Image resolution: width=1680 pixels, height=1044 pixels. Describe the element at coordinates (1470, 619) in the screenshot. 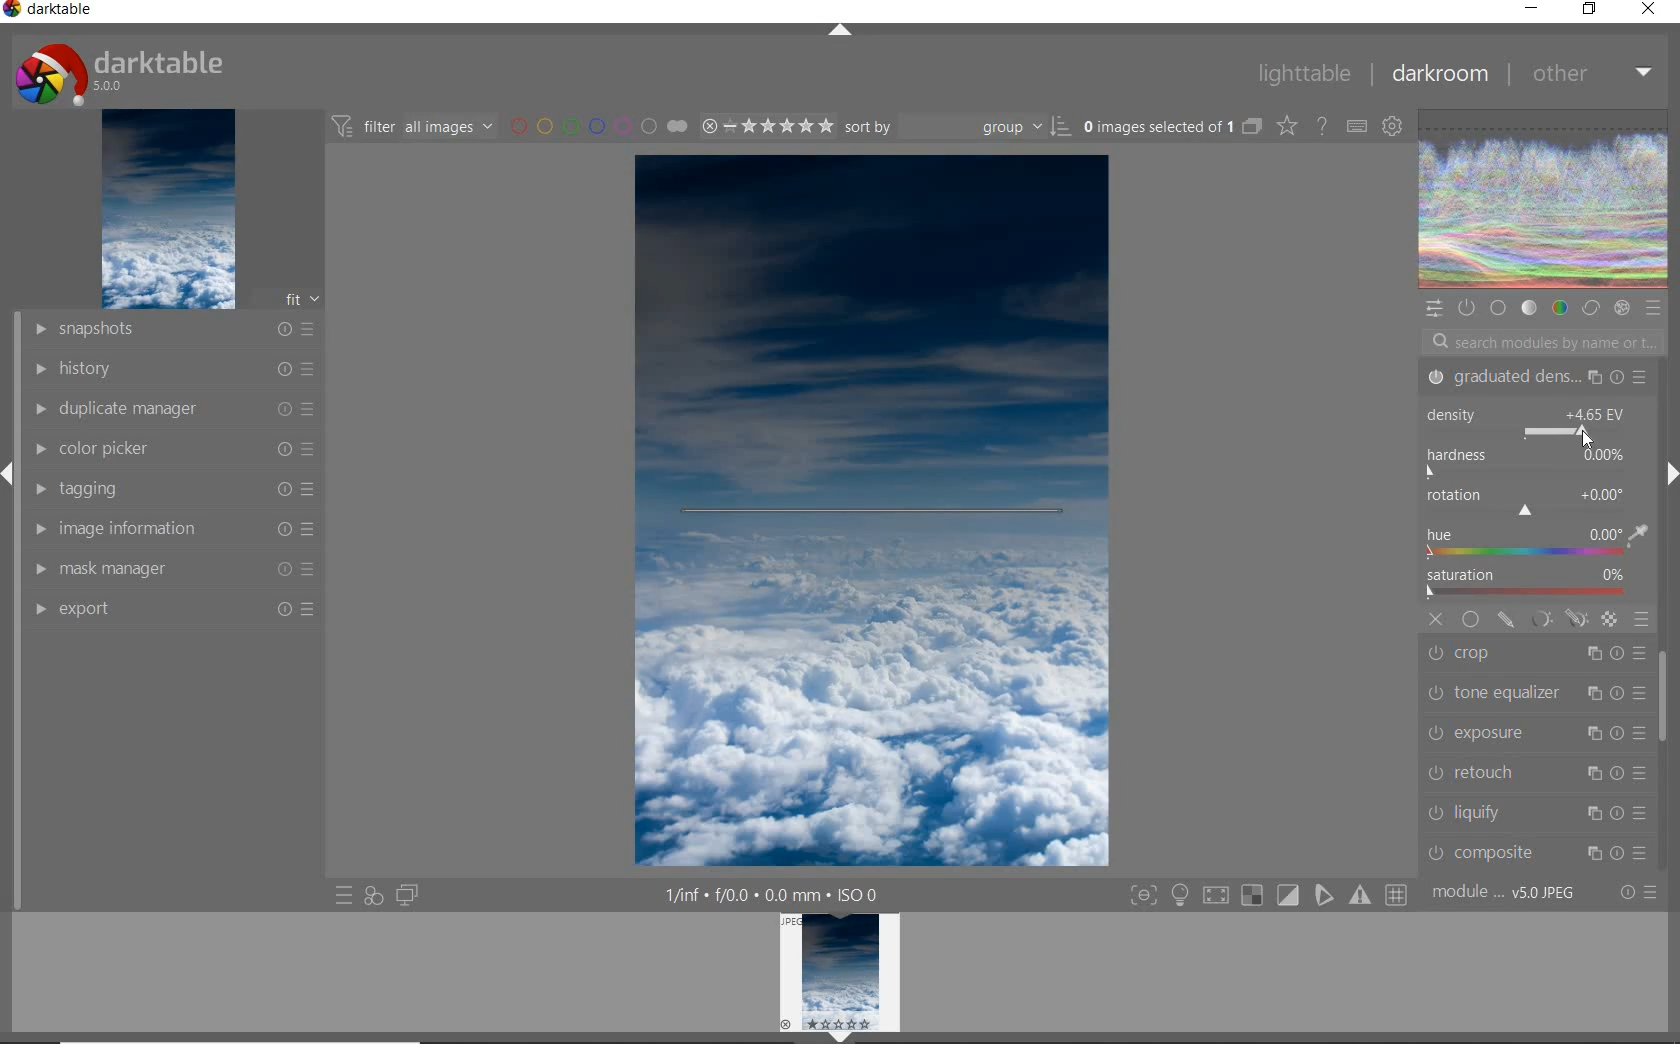

I see `UNIFORMLY` at that location.